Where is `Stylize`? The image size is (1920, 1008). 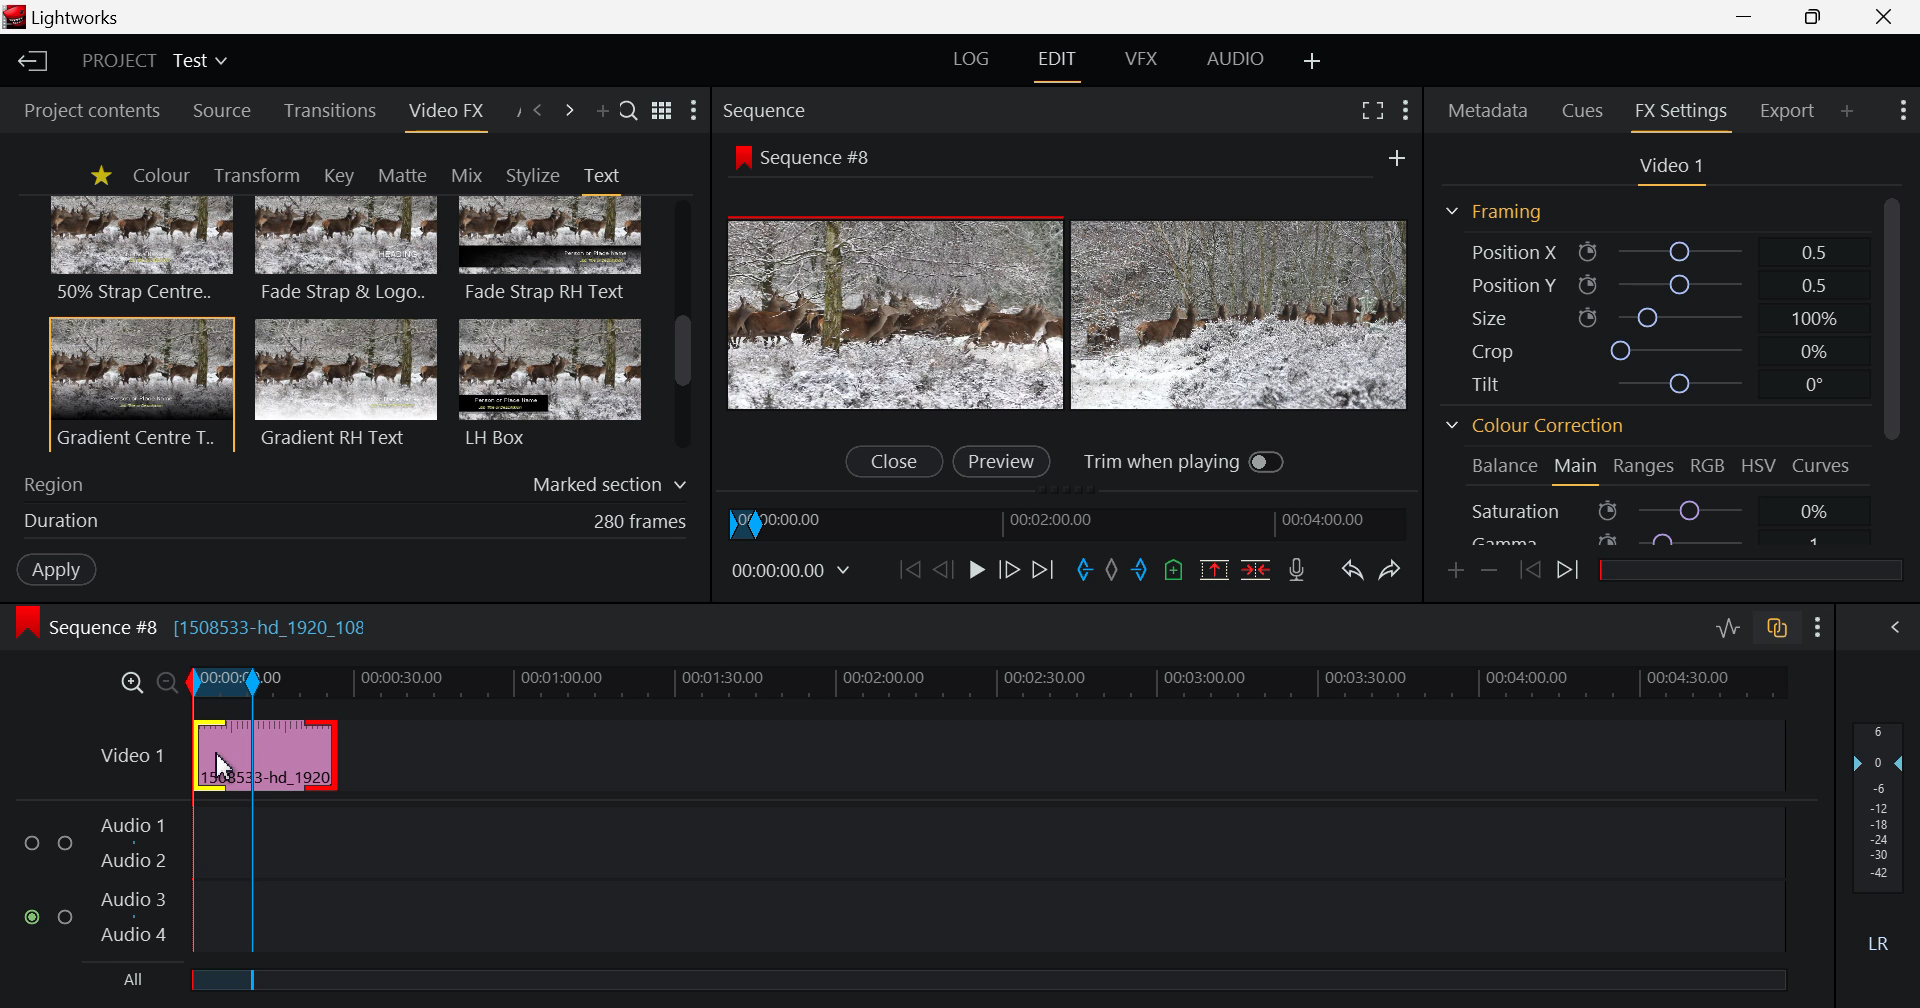 Stylize is located at coordinates (533, 175).